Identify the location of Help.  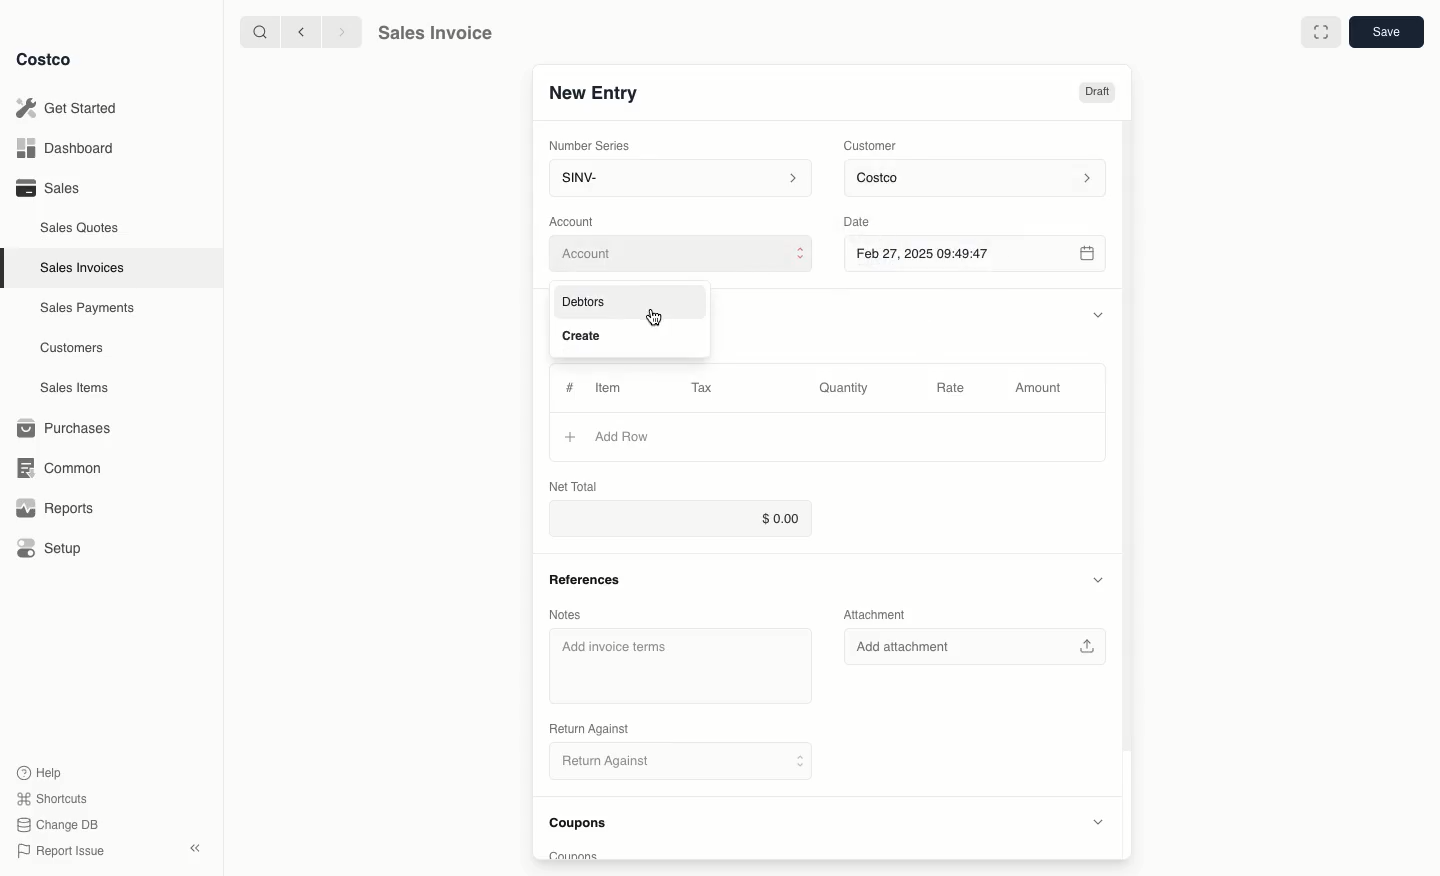
(41, 771).